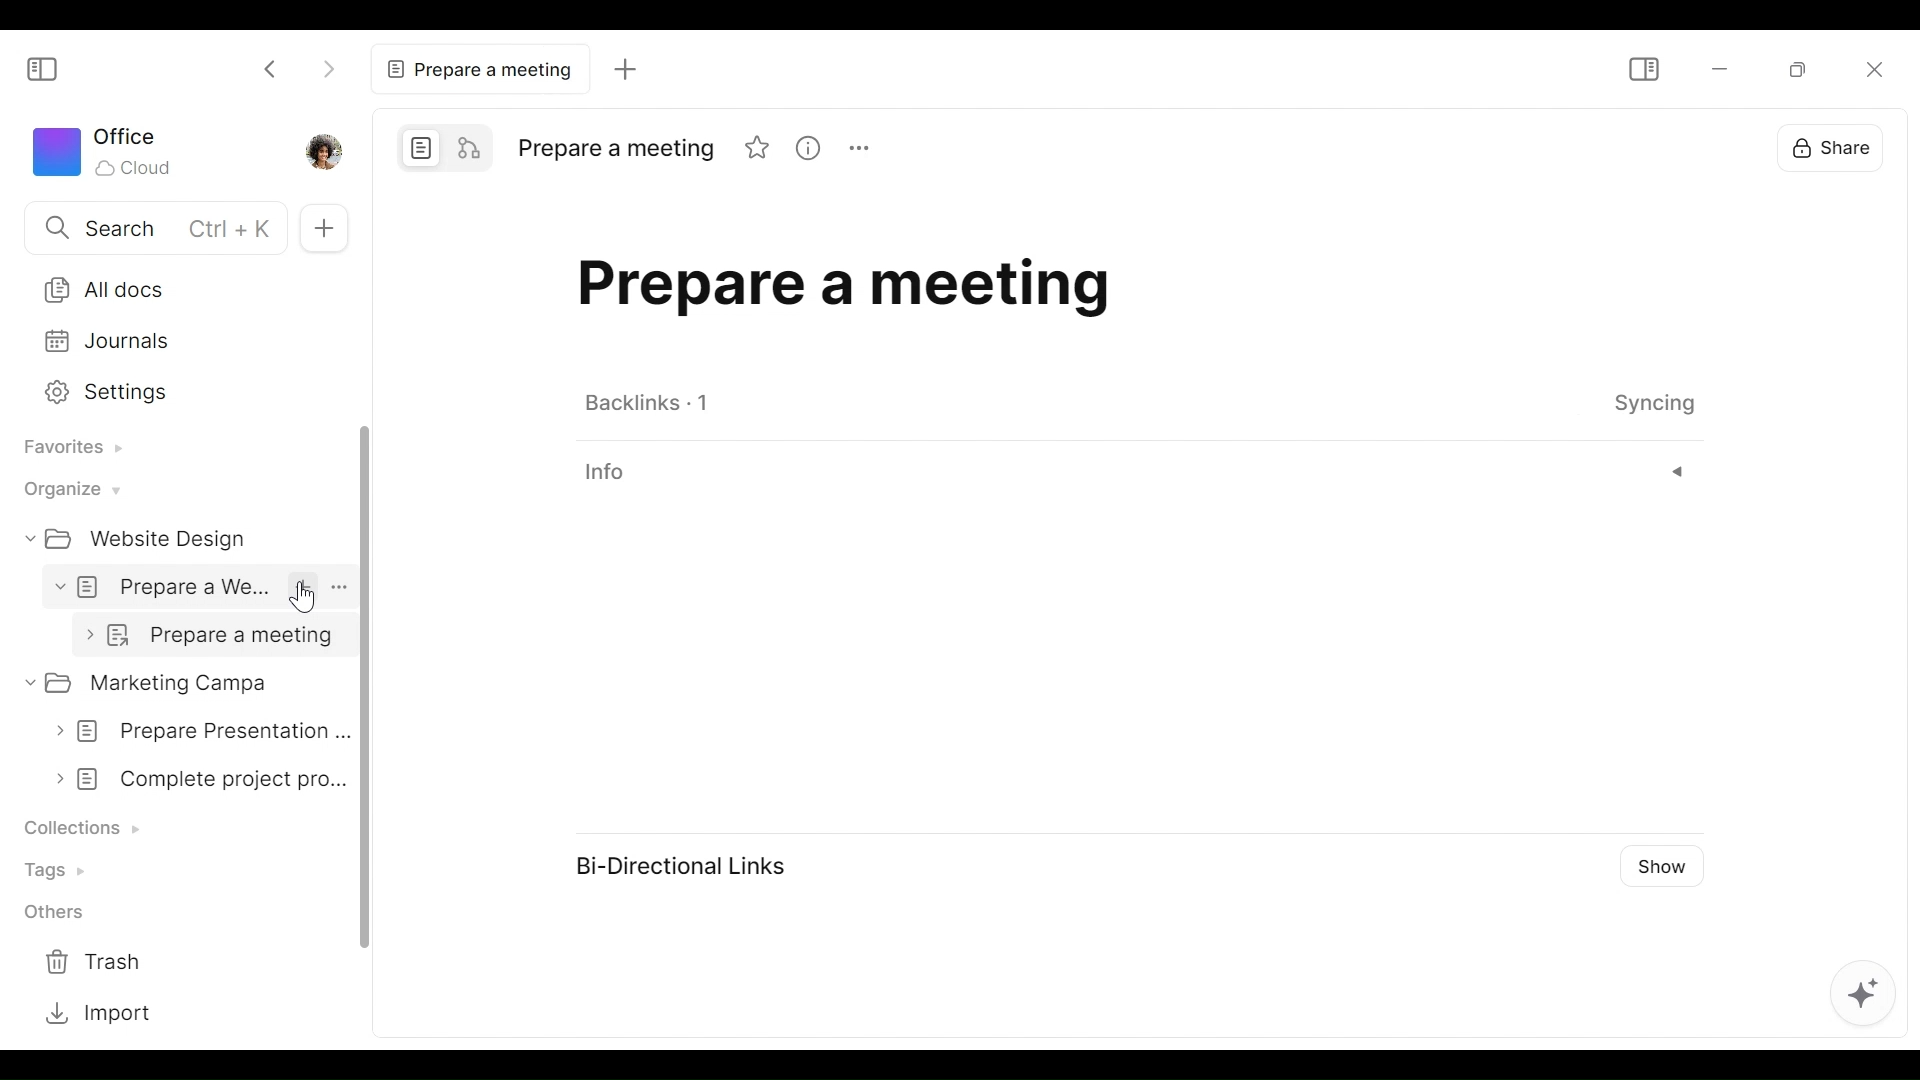 The width and height of the screenshot is (1920, 1080). I want to click on Show, so click(1667, 865).